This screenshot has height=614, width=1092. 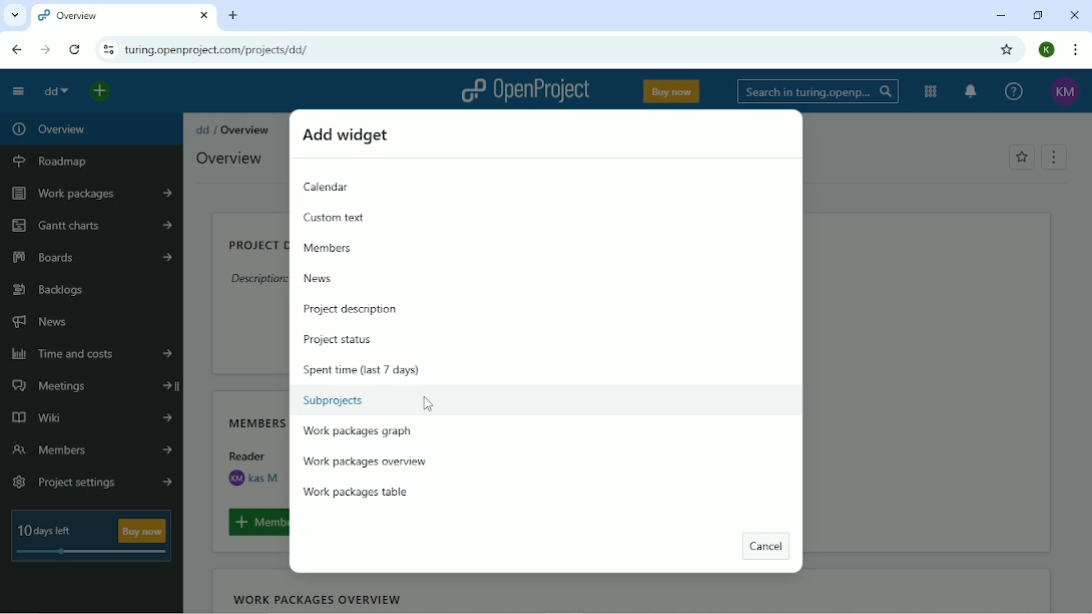 I want to click on News, so click(x=317, y=278).